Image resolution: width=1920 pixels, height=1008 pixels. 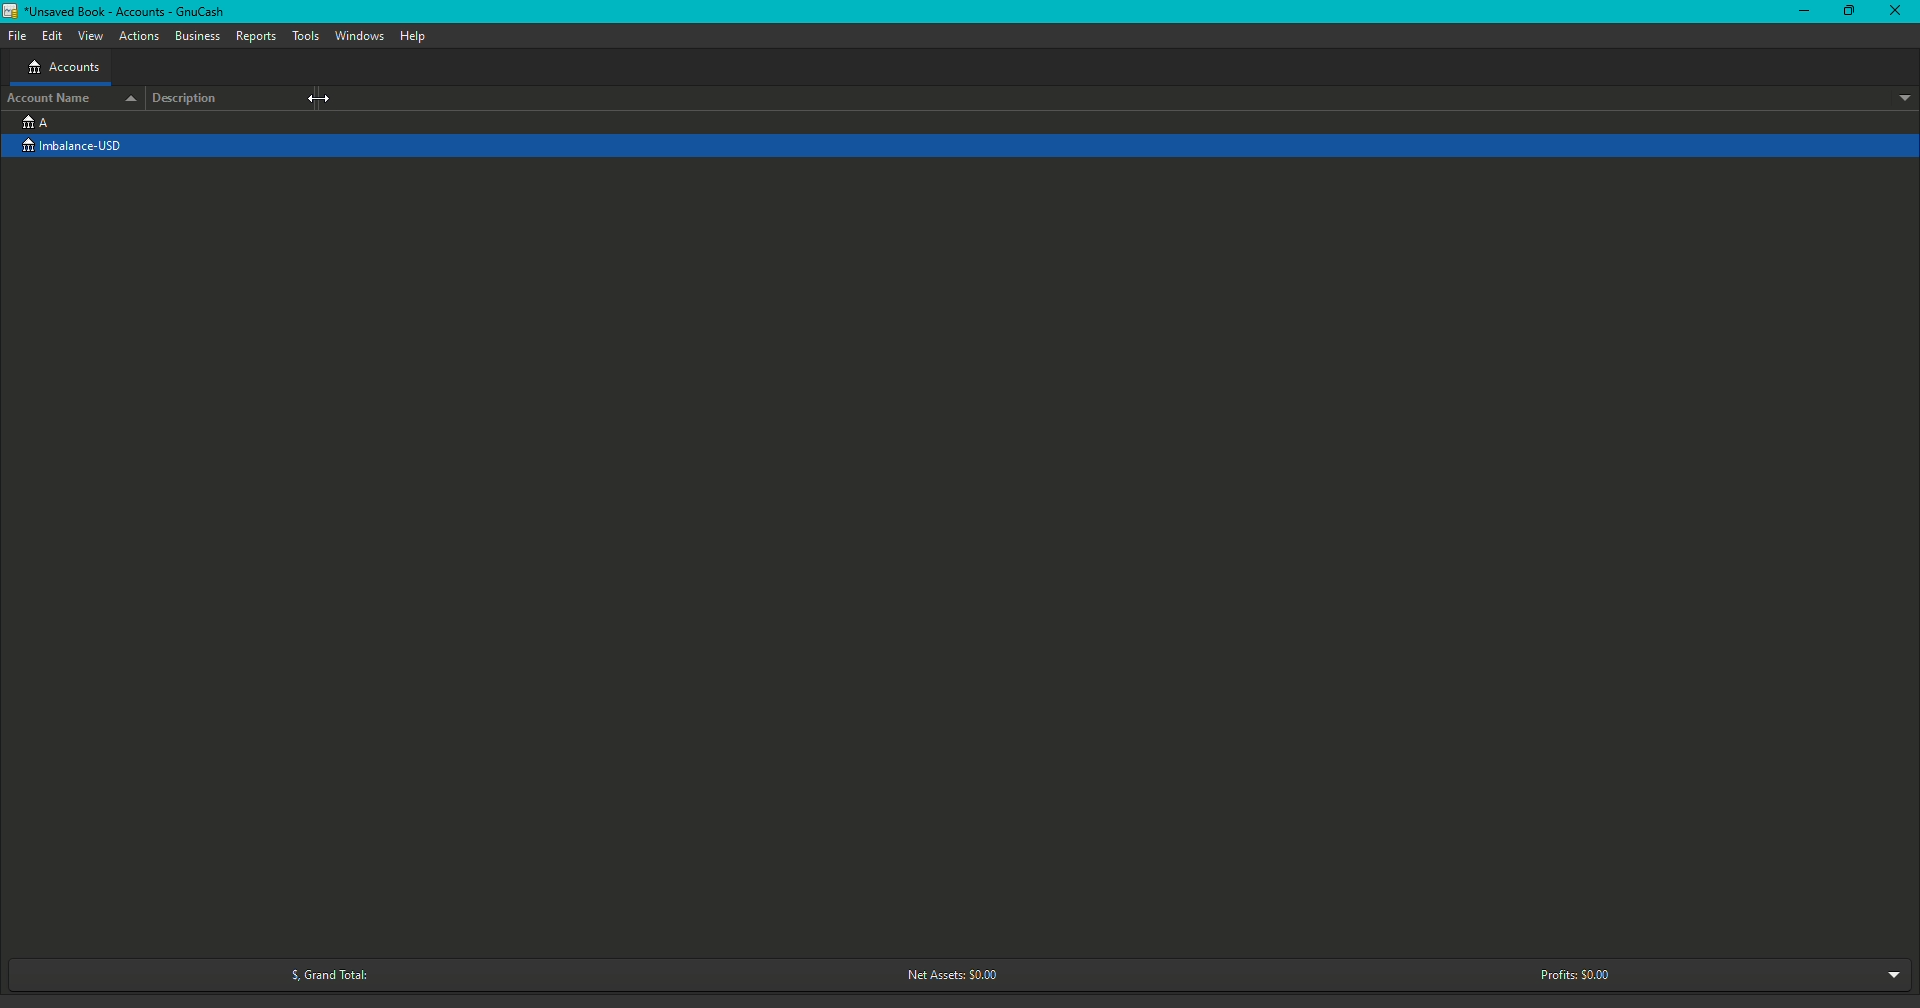 What do you see at coordinates (1805, 12) in the screenshot?
I see `Minimize` at bounding box center [1805, 12].